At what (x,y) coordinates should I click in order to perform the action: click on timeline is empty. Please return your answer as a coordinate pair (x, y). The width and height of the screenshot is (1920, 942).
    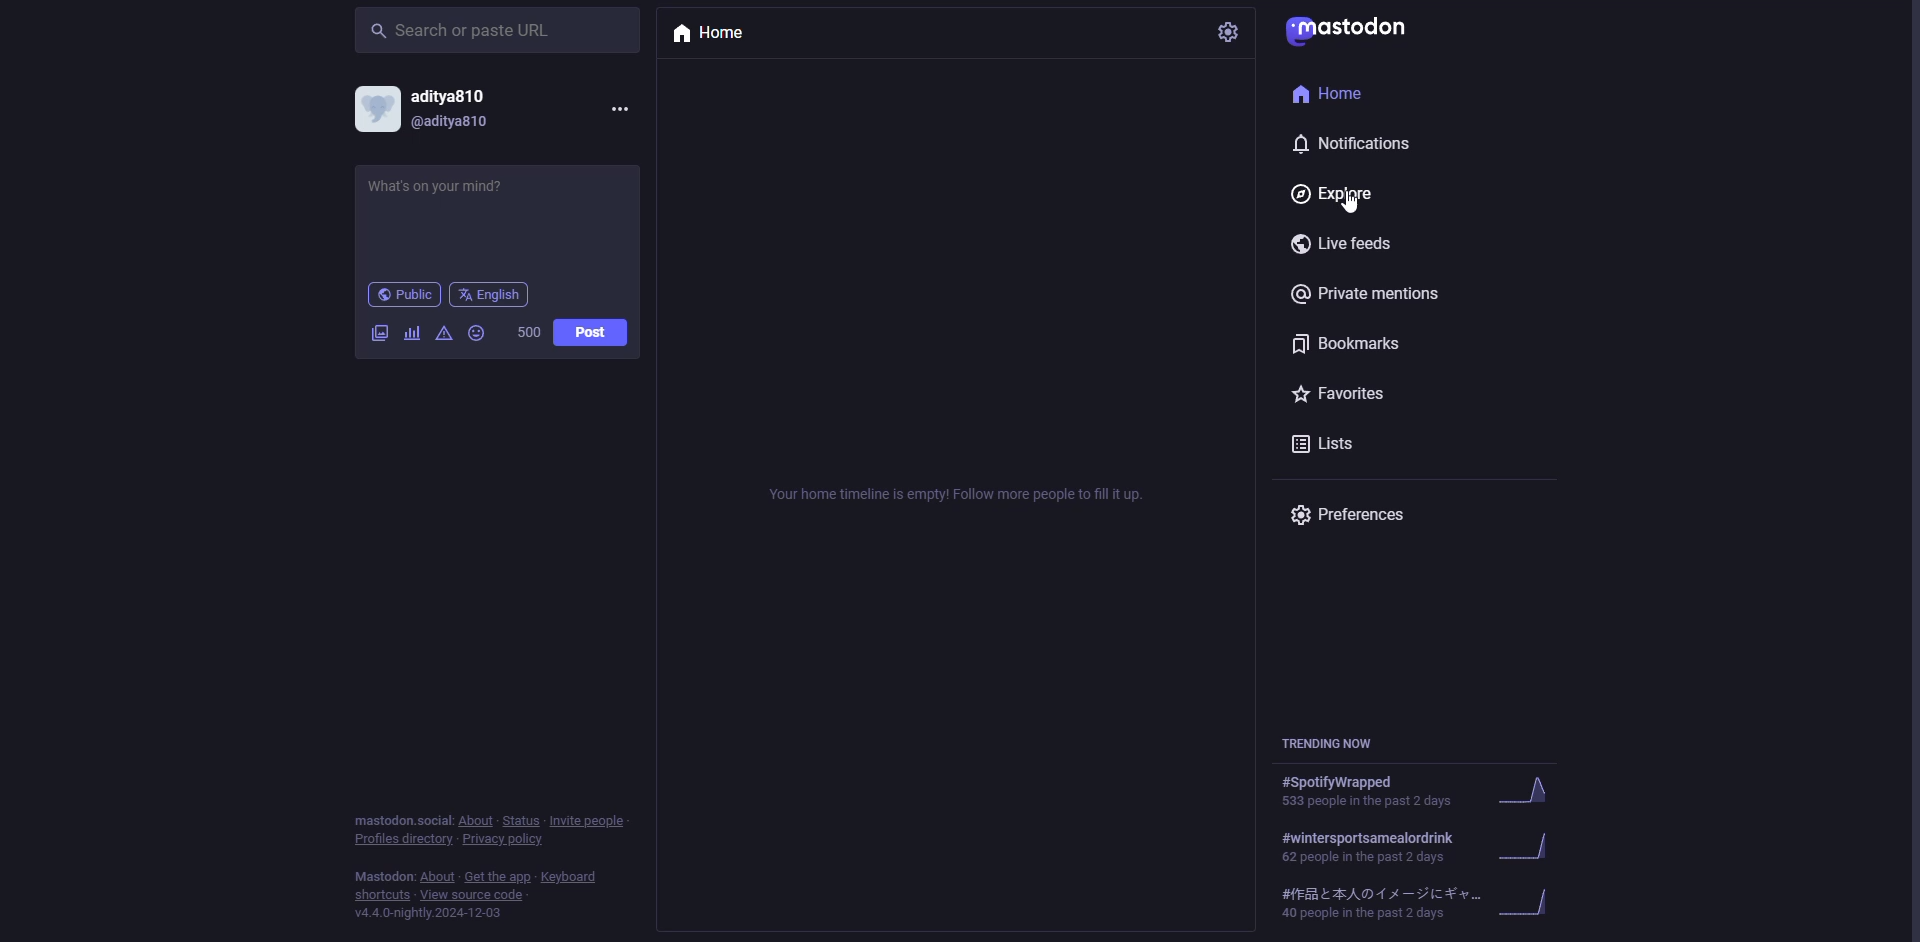
    Looking at the image, I should click on (963, 496).